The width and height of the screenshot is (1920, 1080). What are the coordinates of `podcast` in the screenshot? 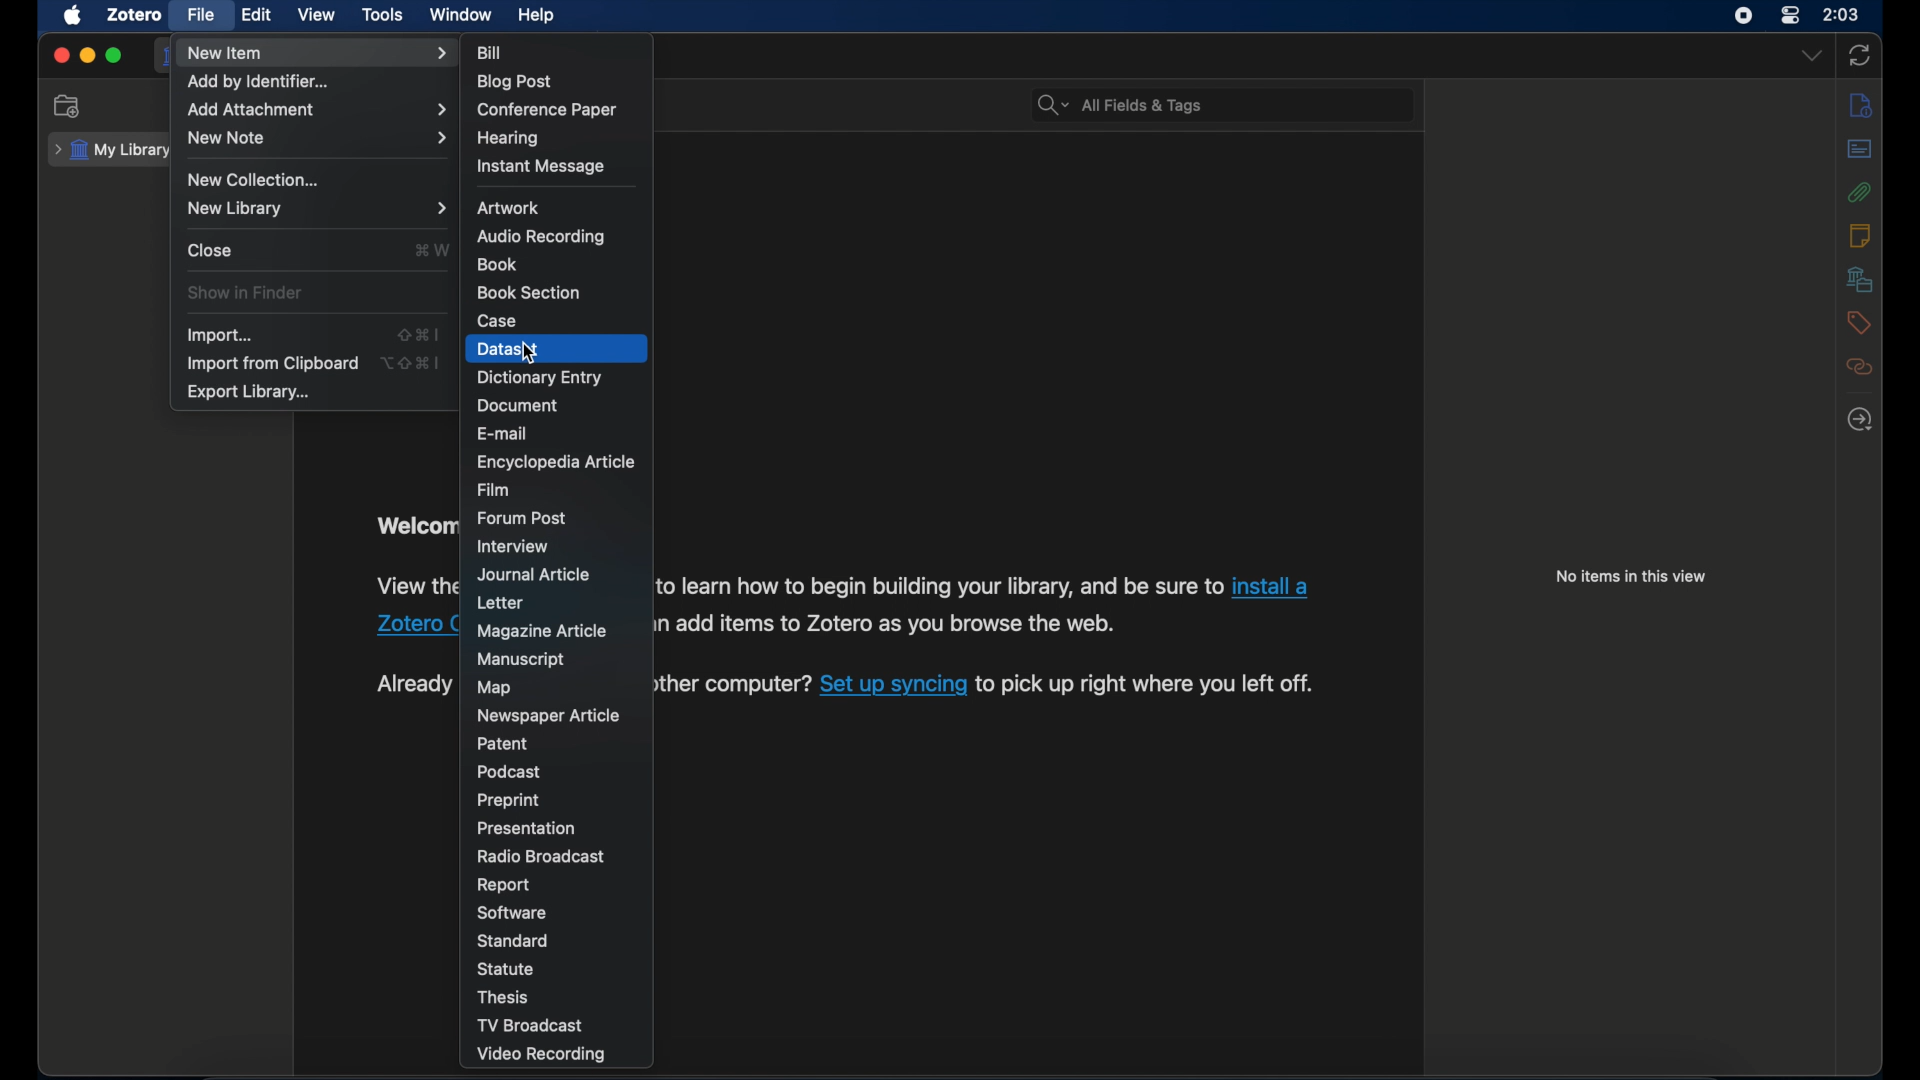 It's located at (509, 772).